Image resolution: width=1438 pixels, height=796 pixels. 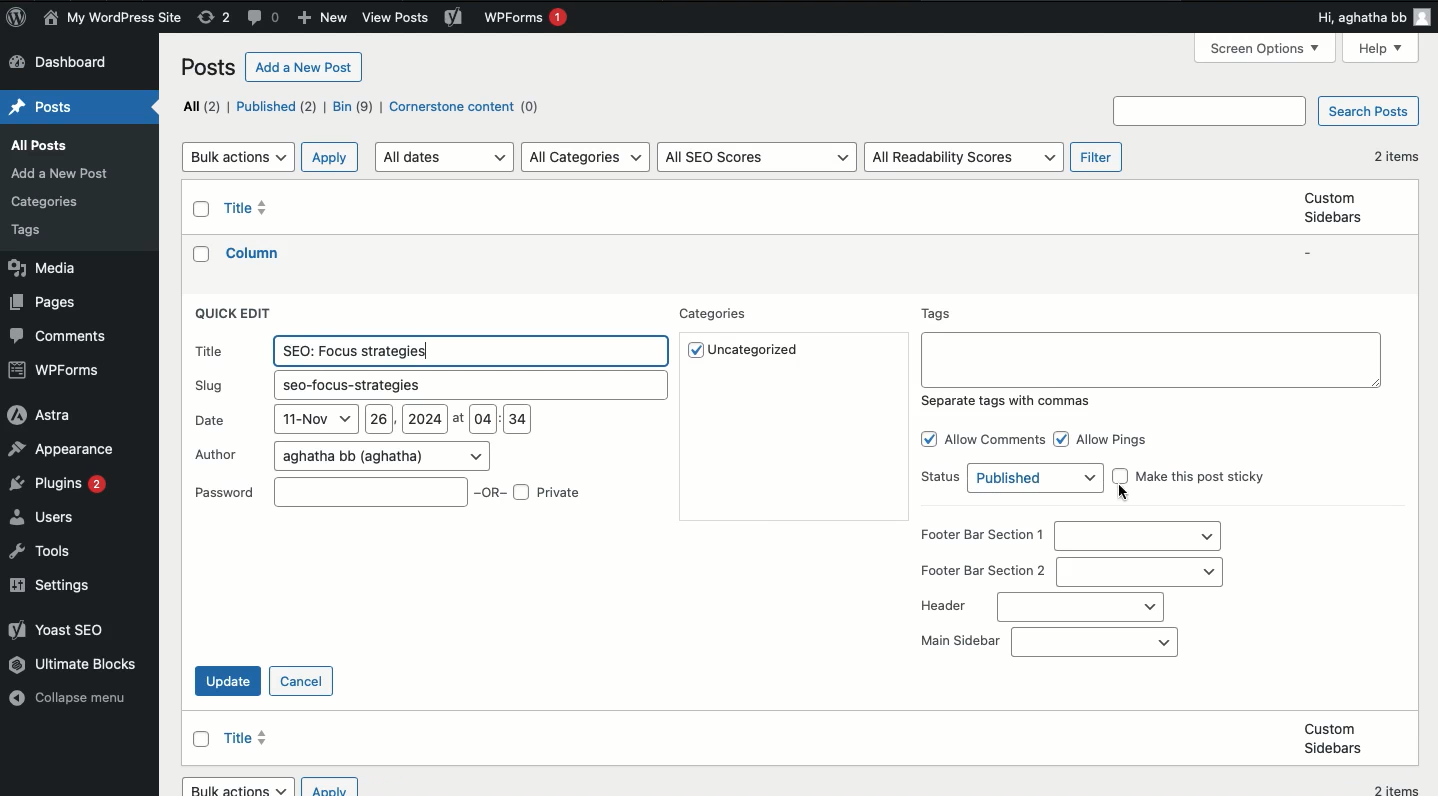 What do you see at coordinates (40, 144) in the screenshot?
I see `Posts` at bounding box center [40, 144].